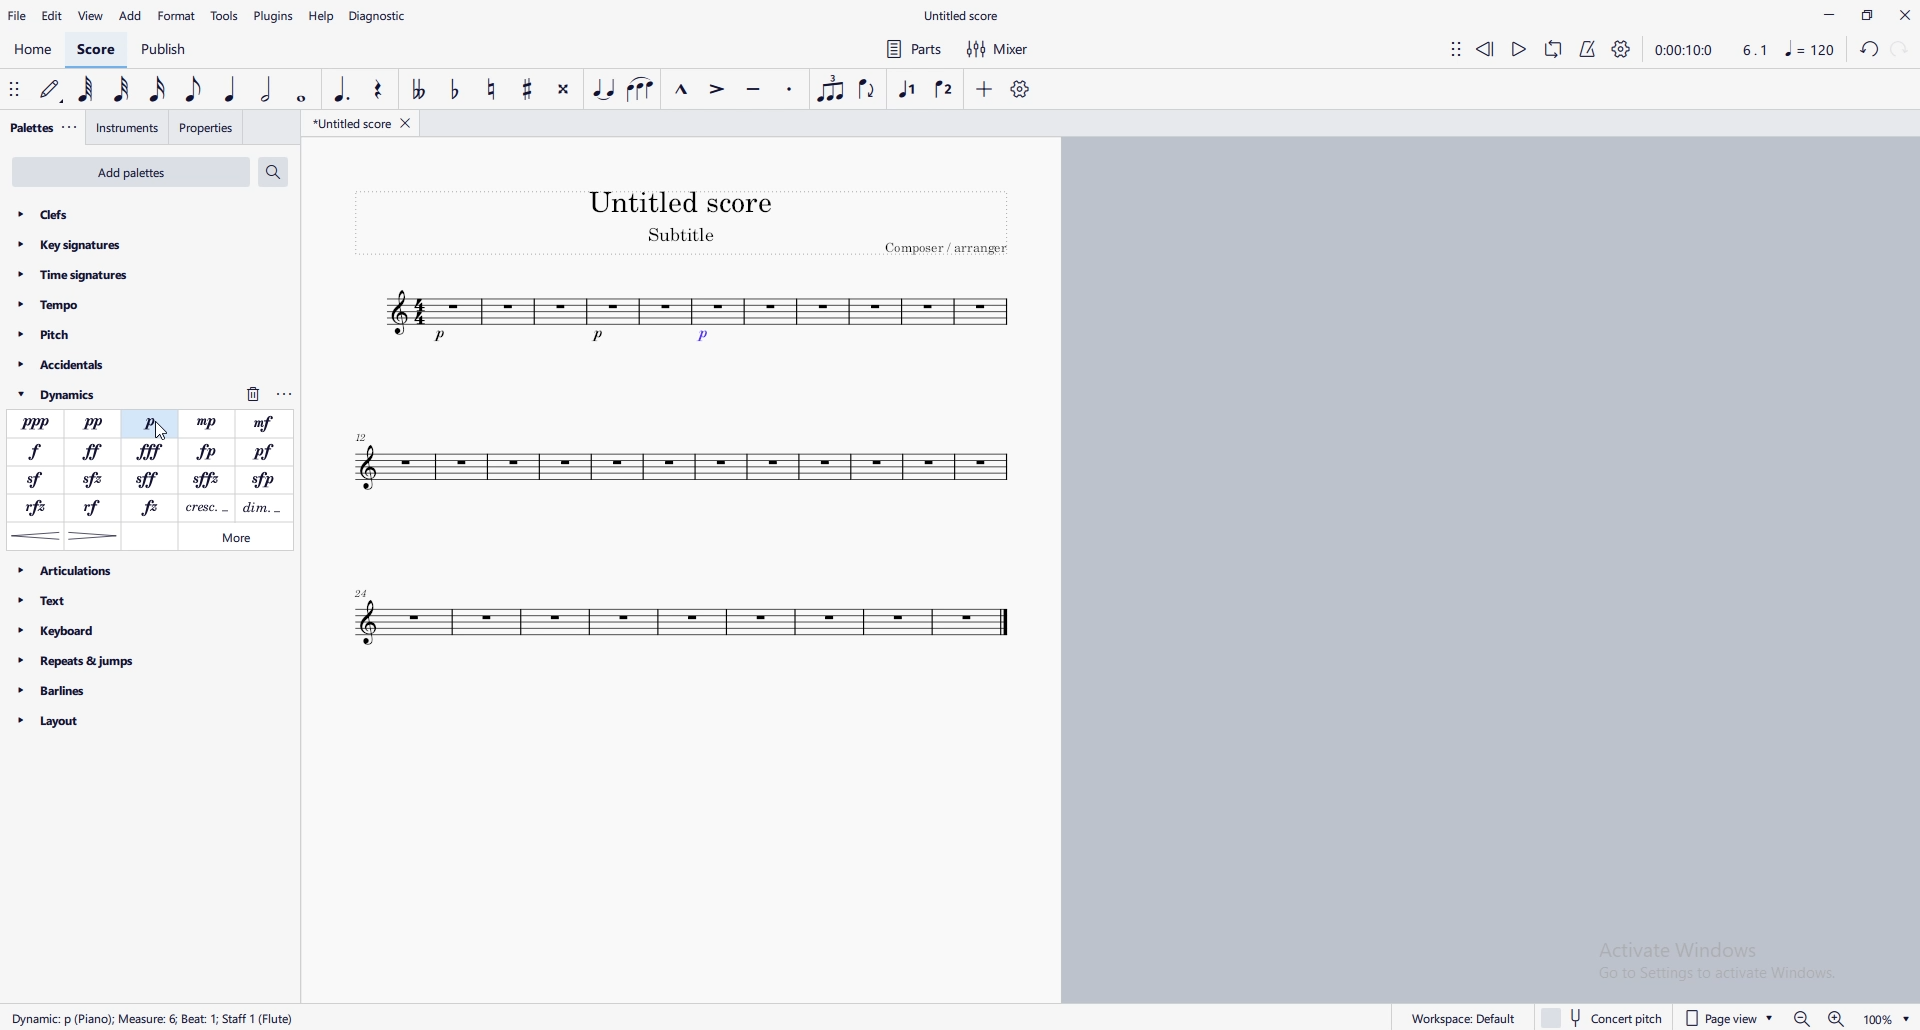 This screenshot has height=1030, width=1920. Describe the element at coordinates (1456, 48) in the screenshot. I see `adjust` at that location.